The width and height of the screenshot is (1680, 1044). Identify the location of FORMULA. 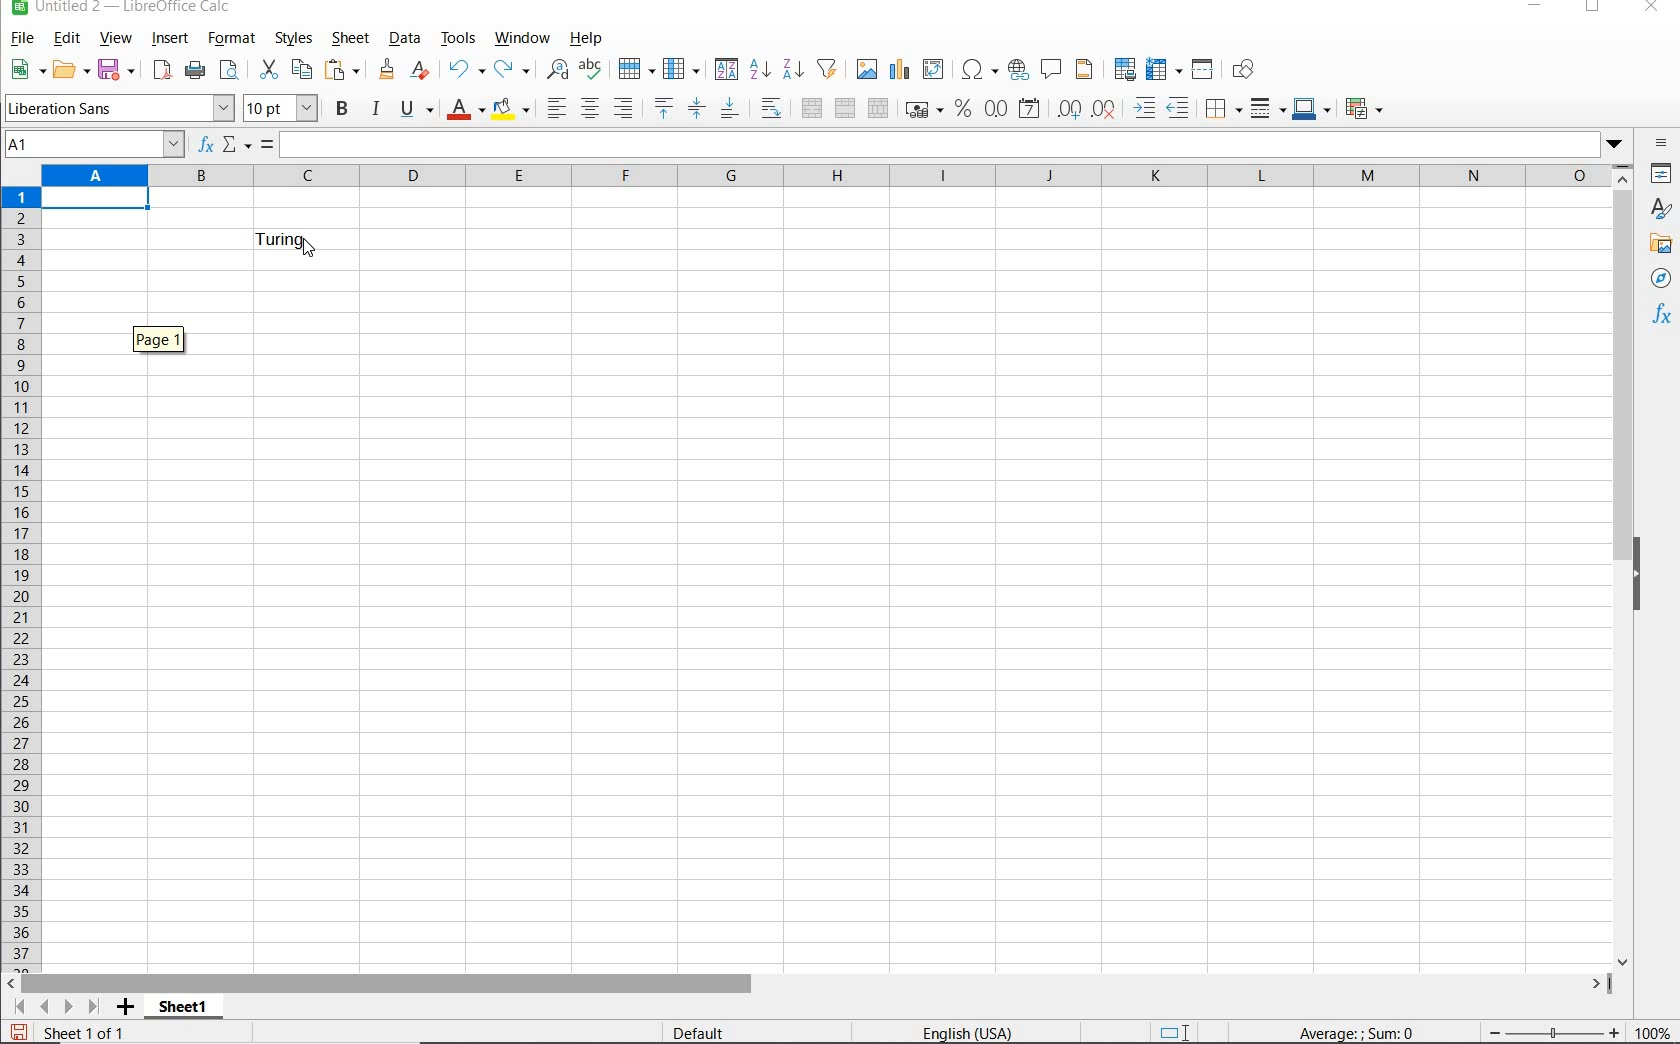
(266, 145).